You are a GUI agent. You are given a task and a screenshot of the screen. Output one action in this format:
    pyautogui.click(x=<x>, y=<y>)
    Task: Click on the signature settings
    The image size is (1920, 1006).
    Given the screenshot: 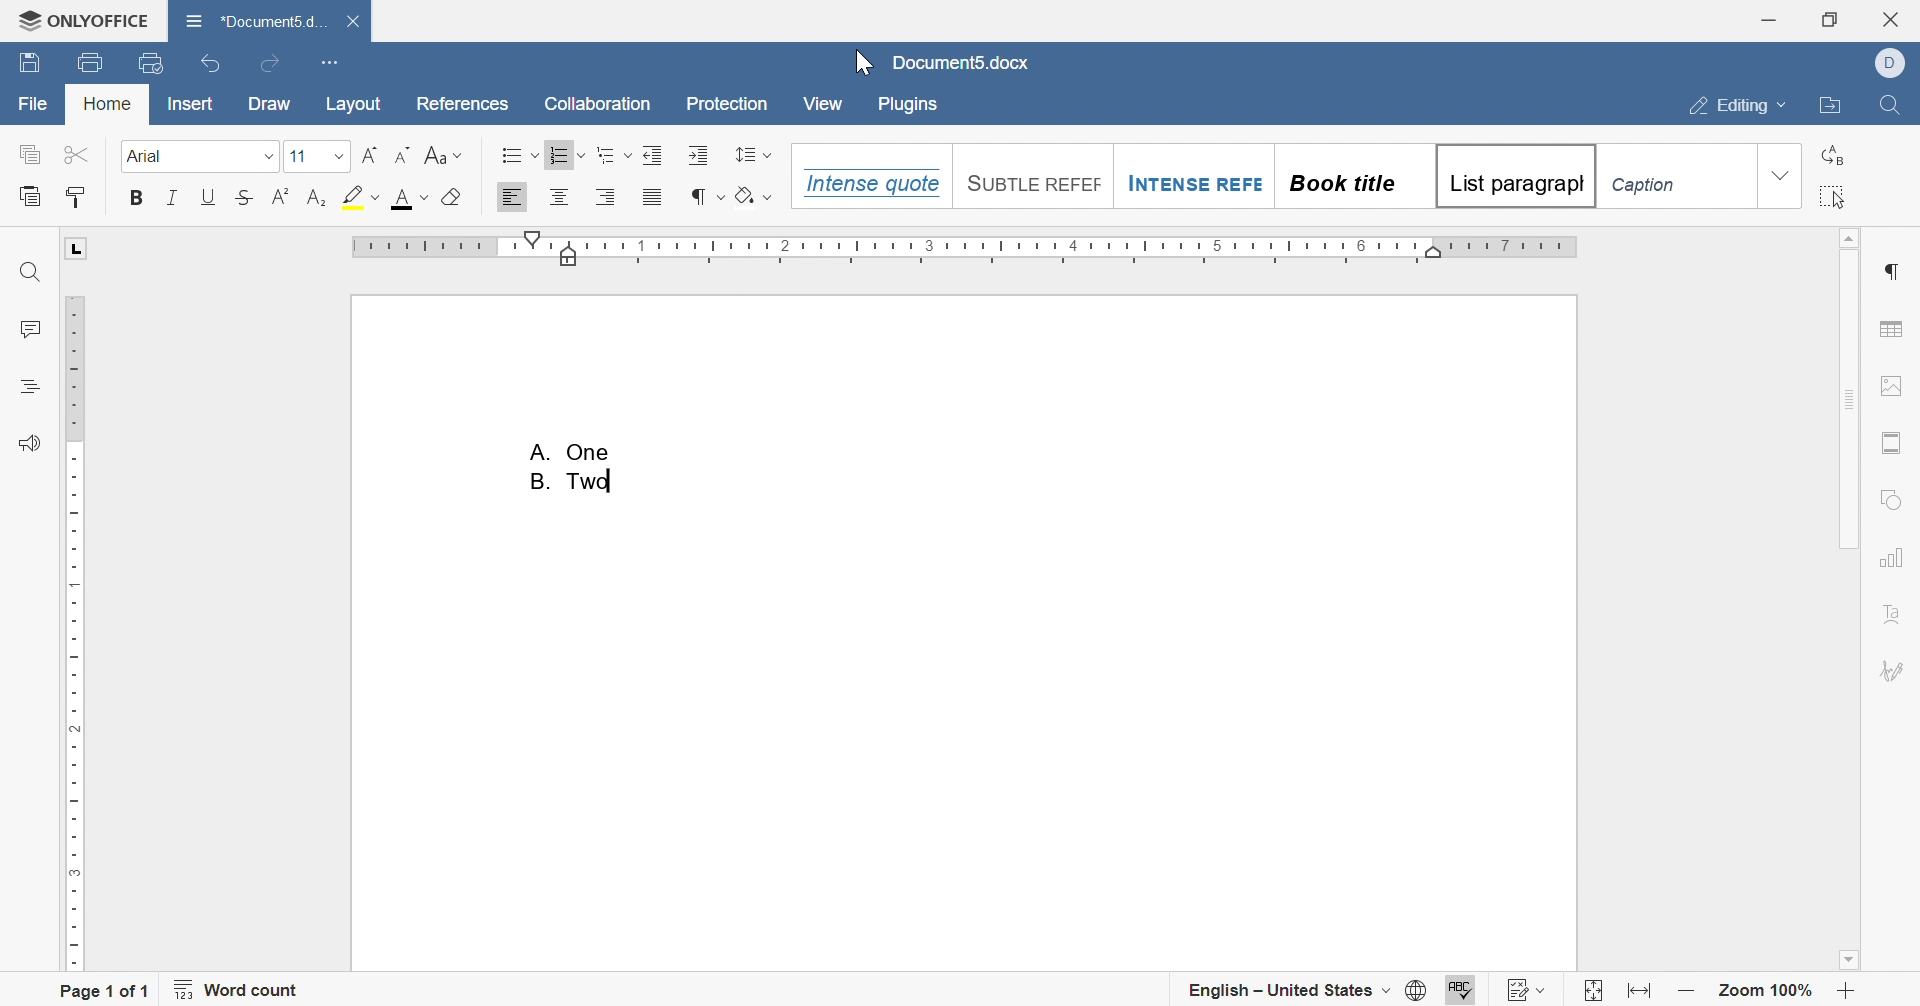 What is the action you would take?
    pyautogui.click(x=1895, y=672)
    